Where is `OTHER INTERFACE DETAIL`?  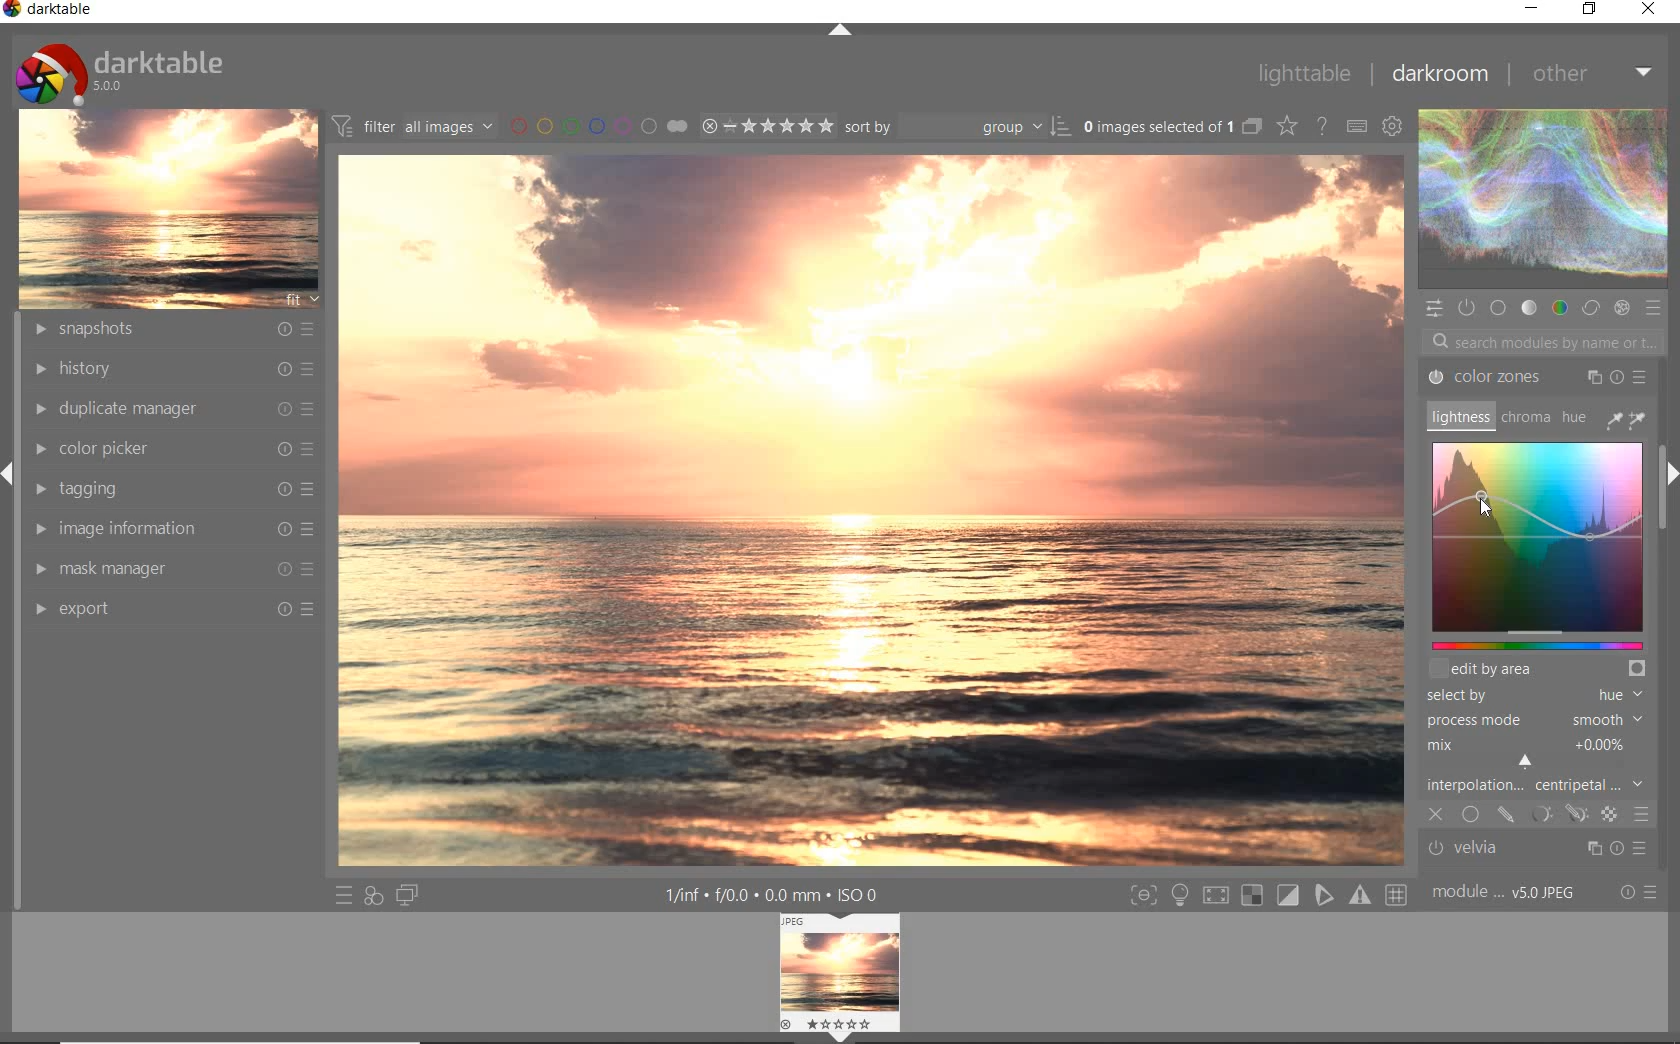 OTHER INTERFACE DETAIL is located at coordinates (776, 895).